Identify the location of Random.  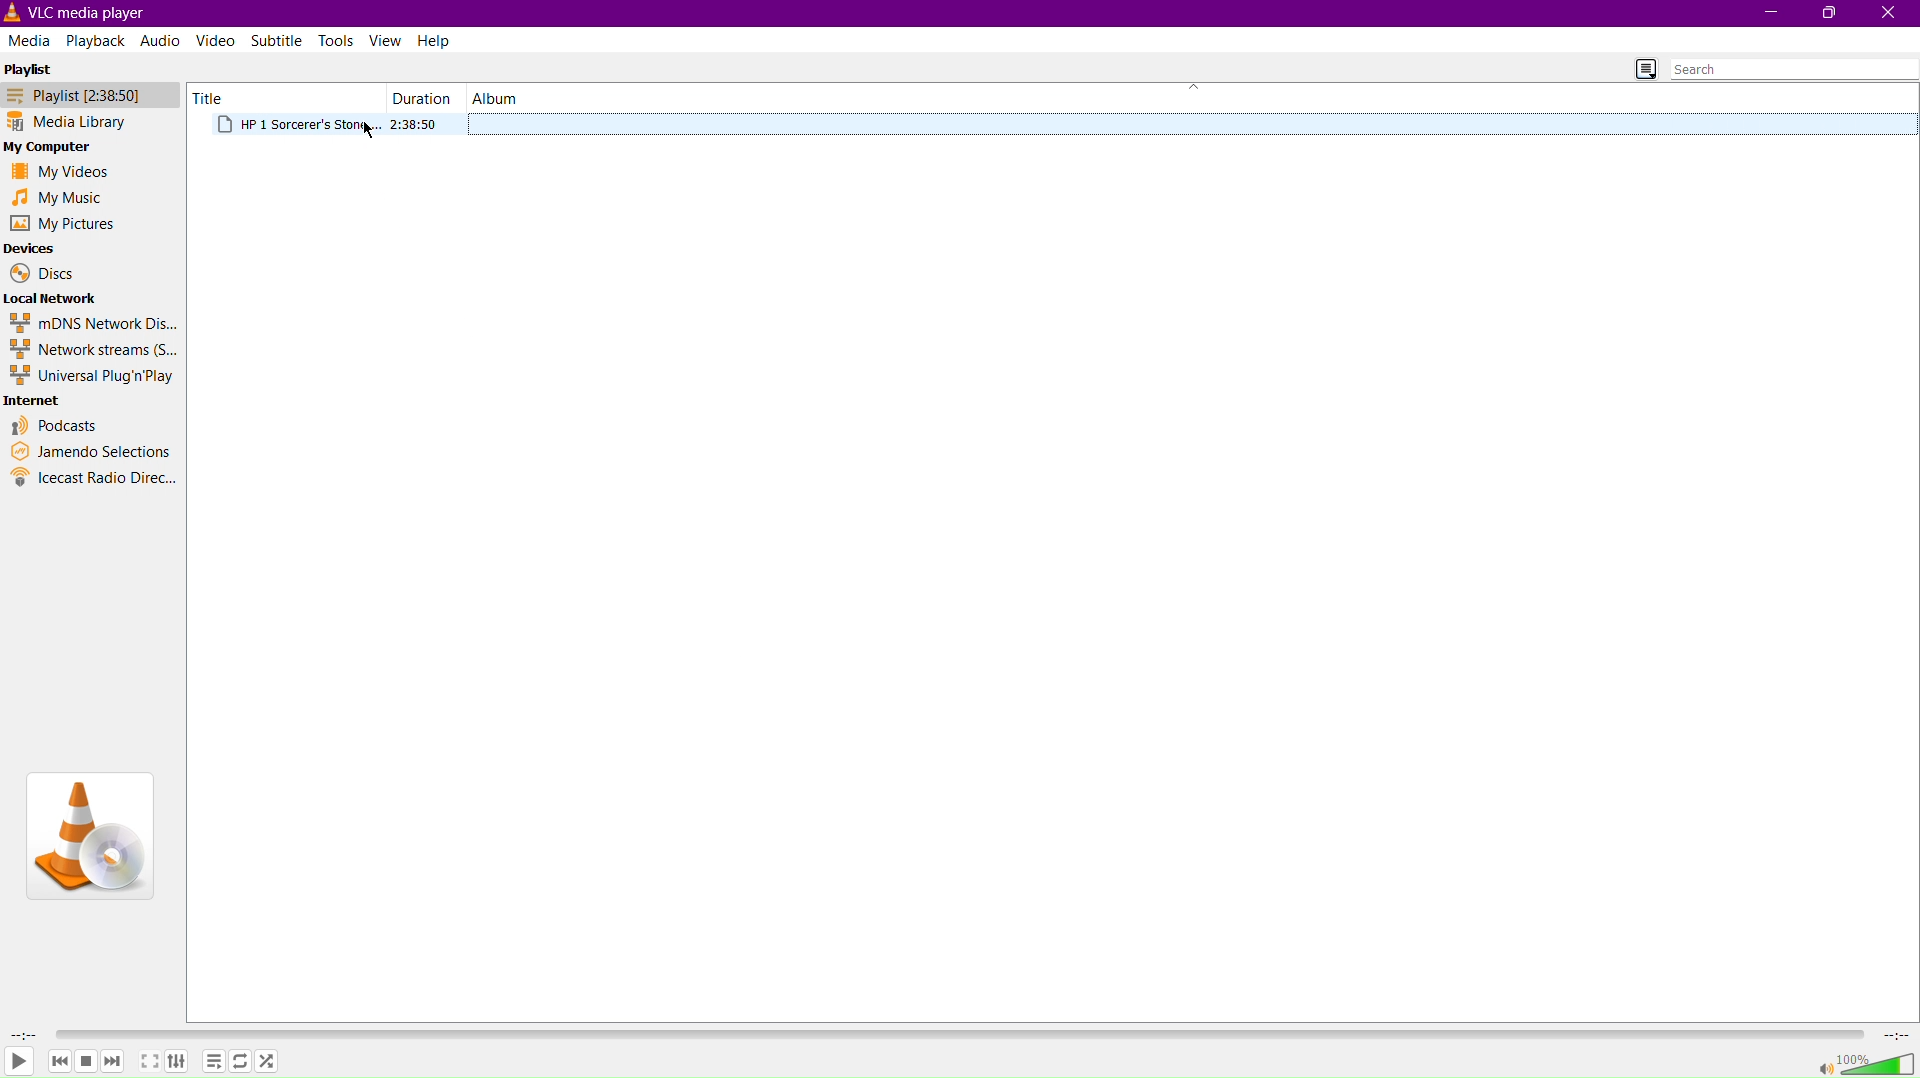
(269, 1060).